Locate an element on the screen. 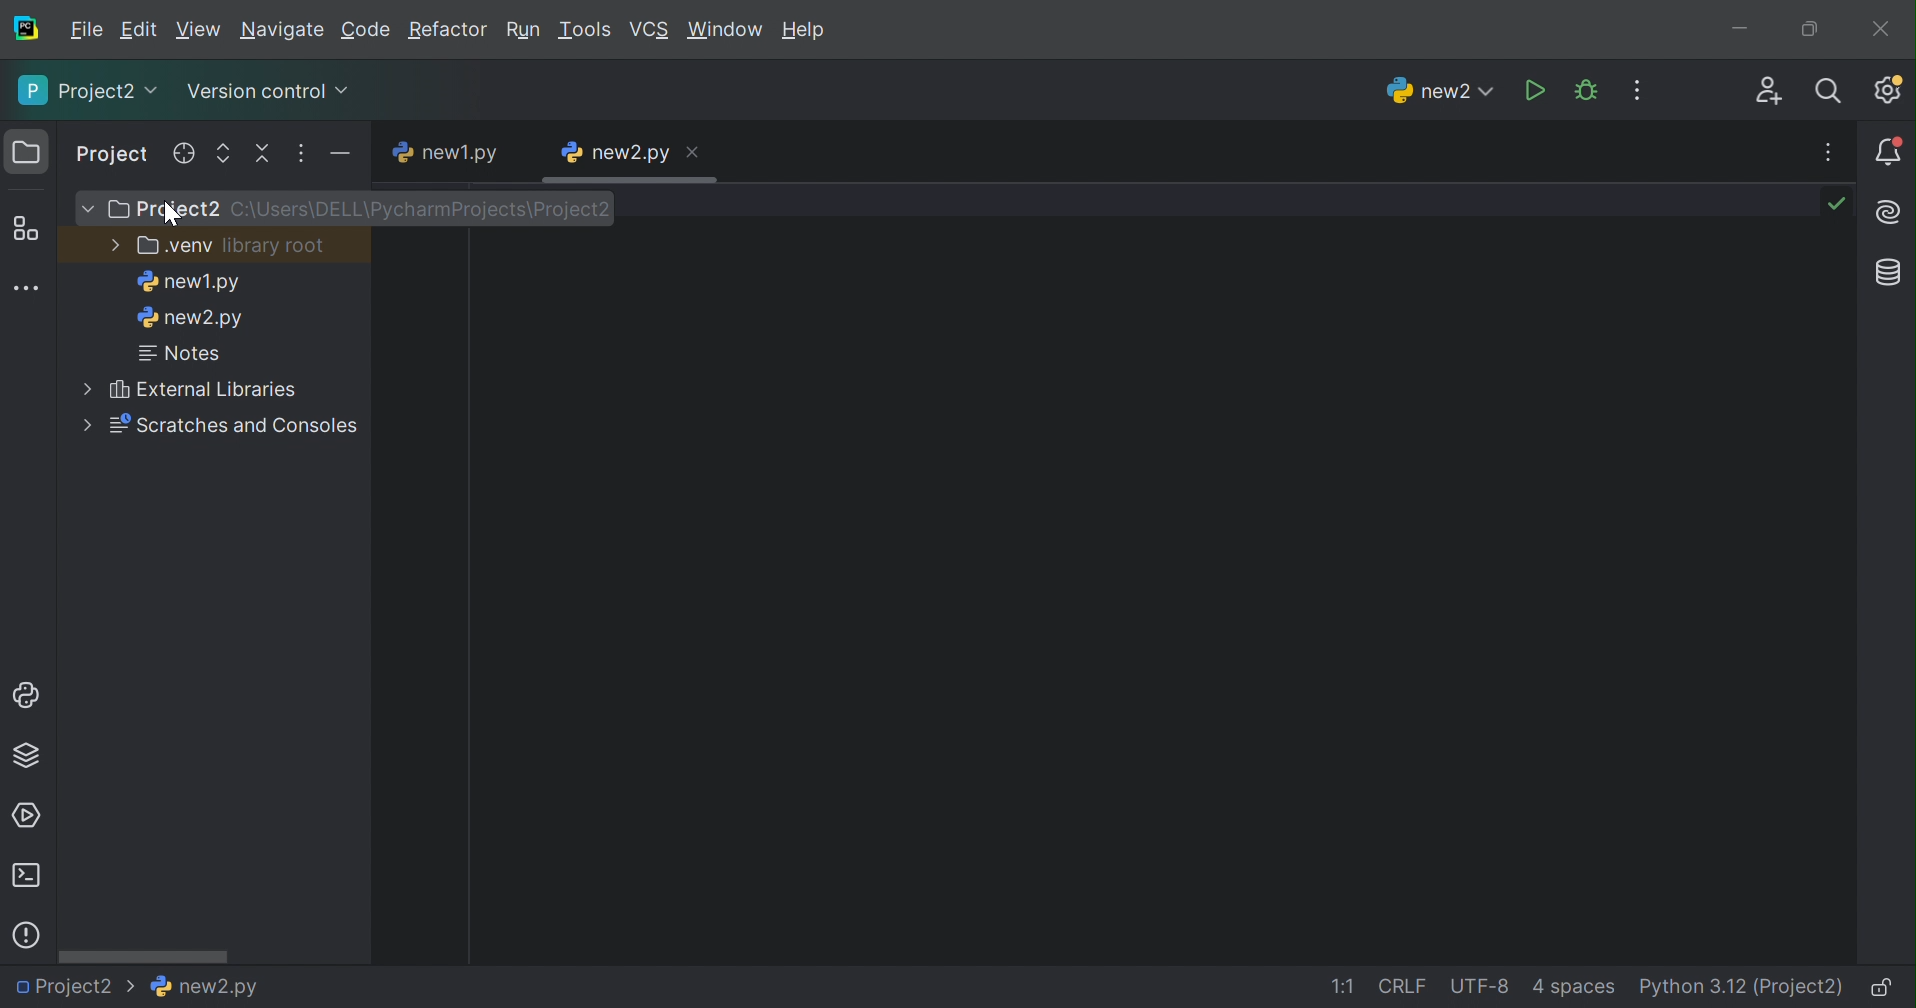  Recent file, tab actions, and more is located at coordinates (1831, 152).